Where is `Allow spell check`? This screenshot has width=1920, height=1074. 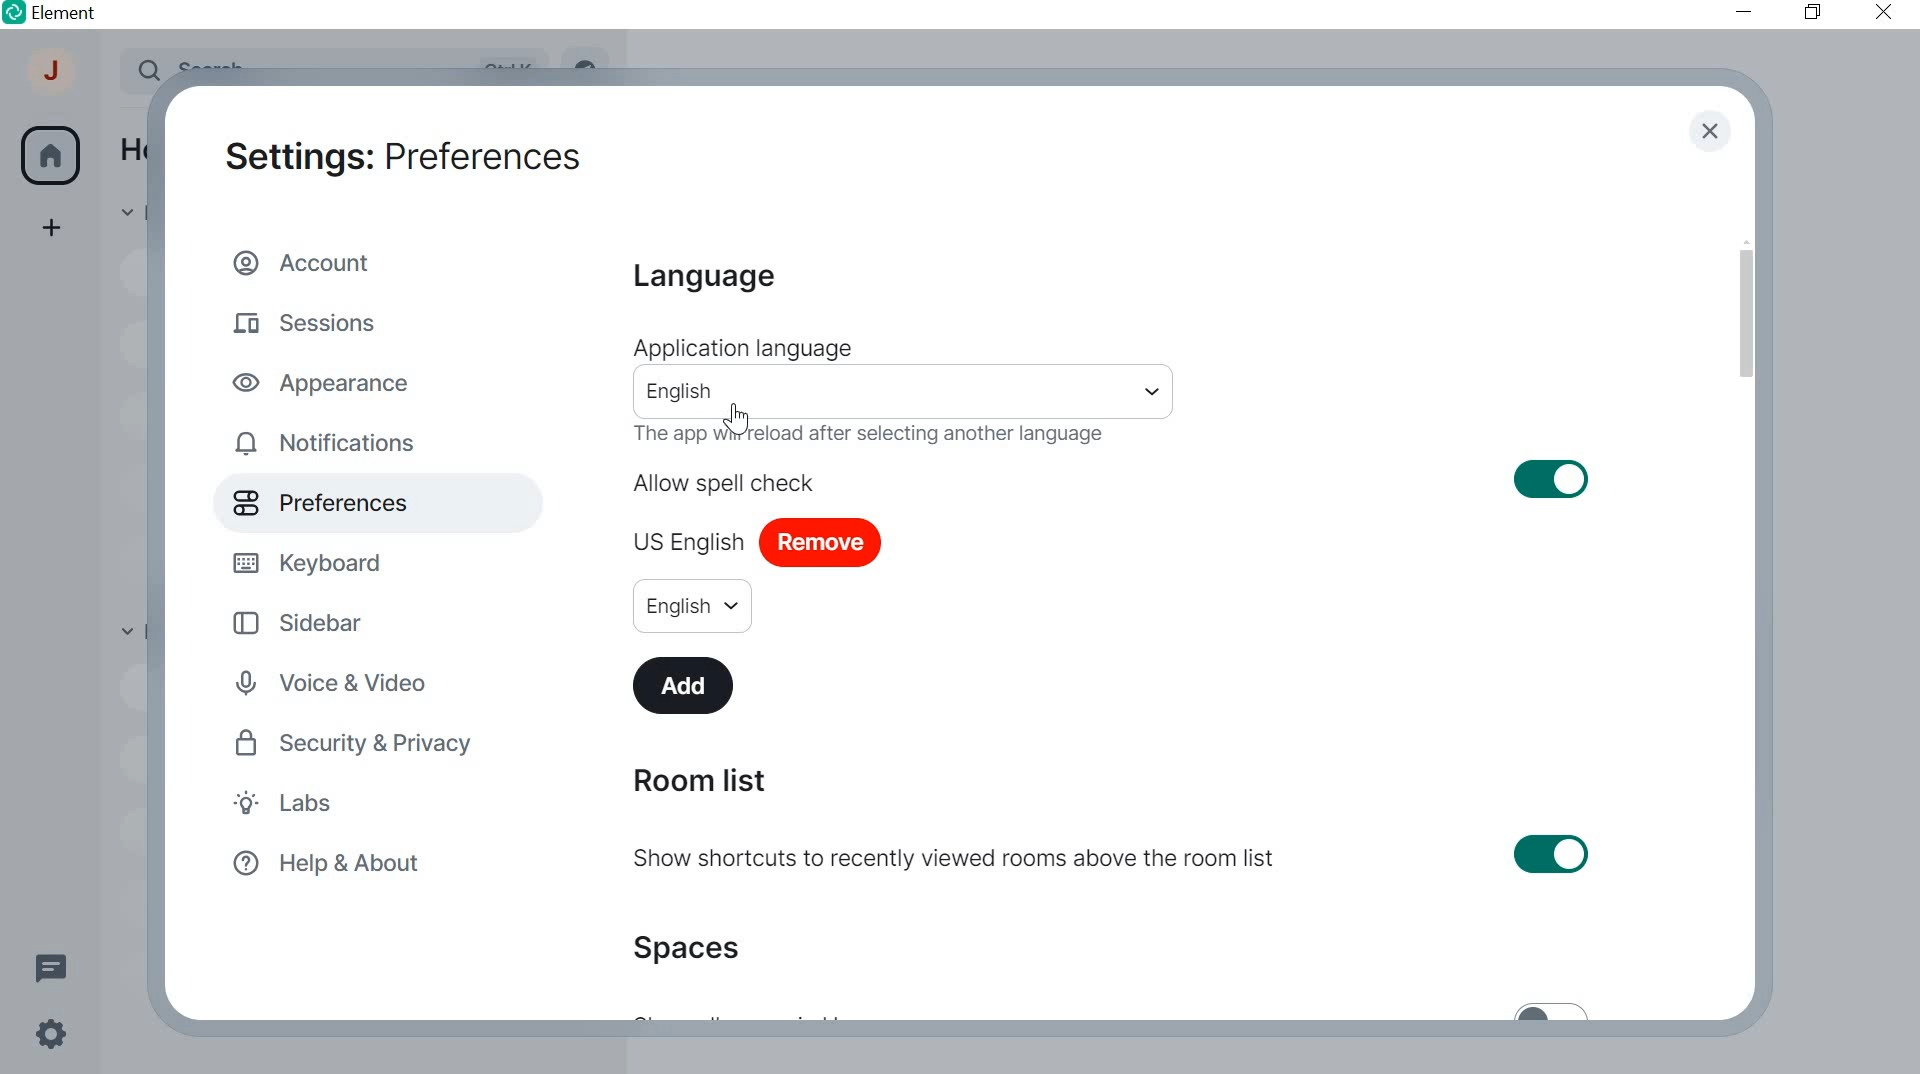 Allow spell check is located at coordinates (1113, 479).